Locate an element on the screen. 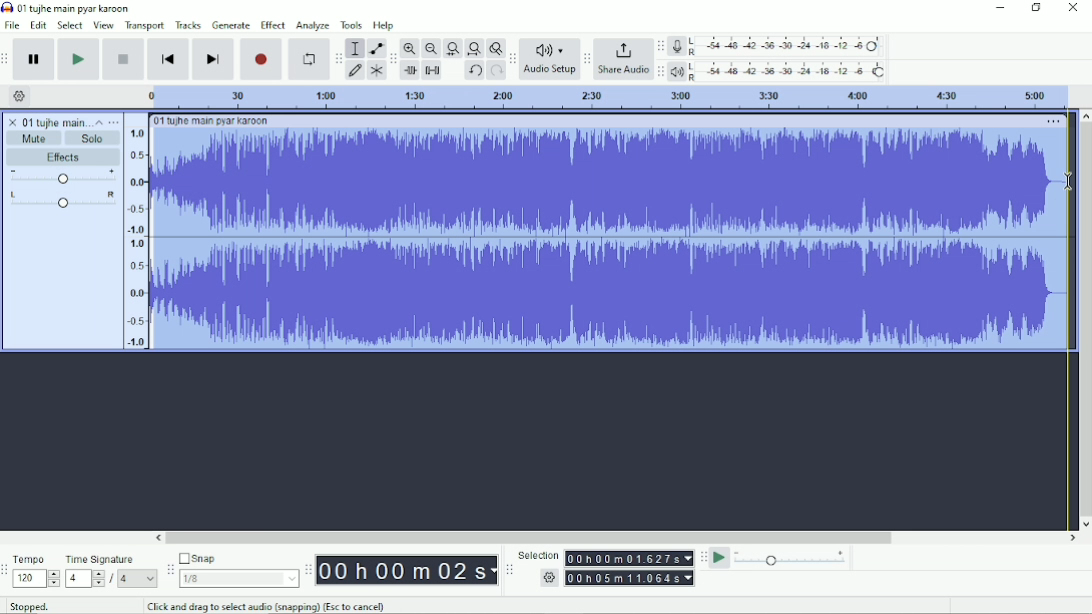  Help is located at coordinates (385, 25).